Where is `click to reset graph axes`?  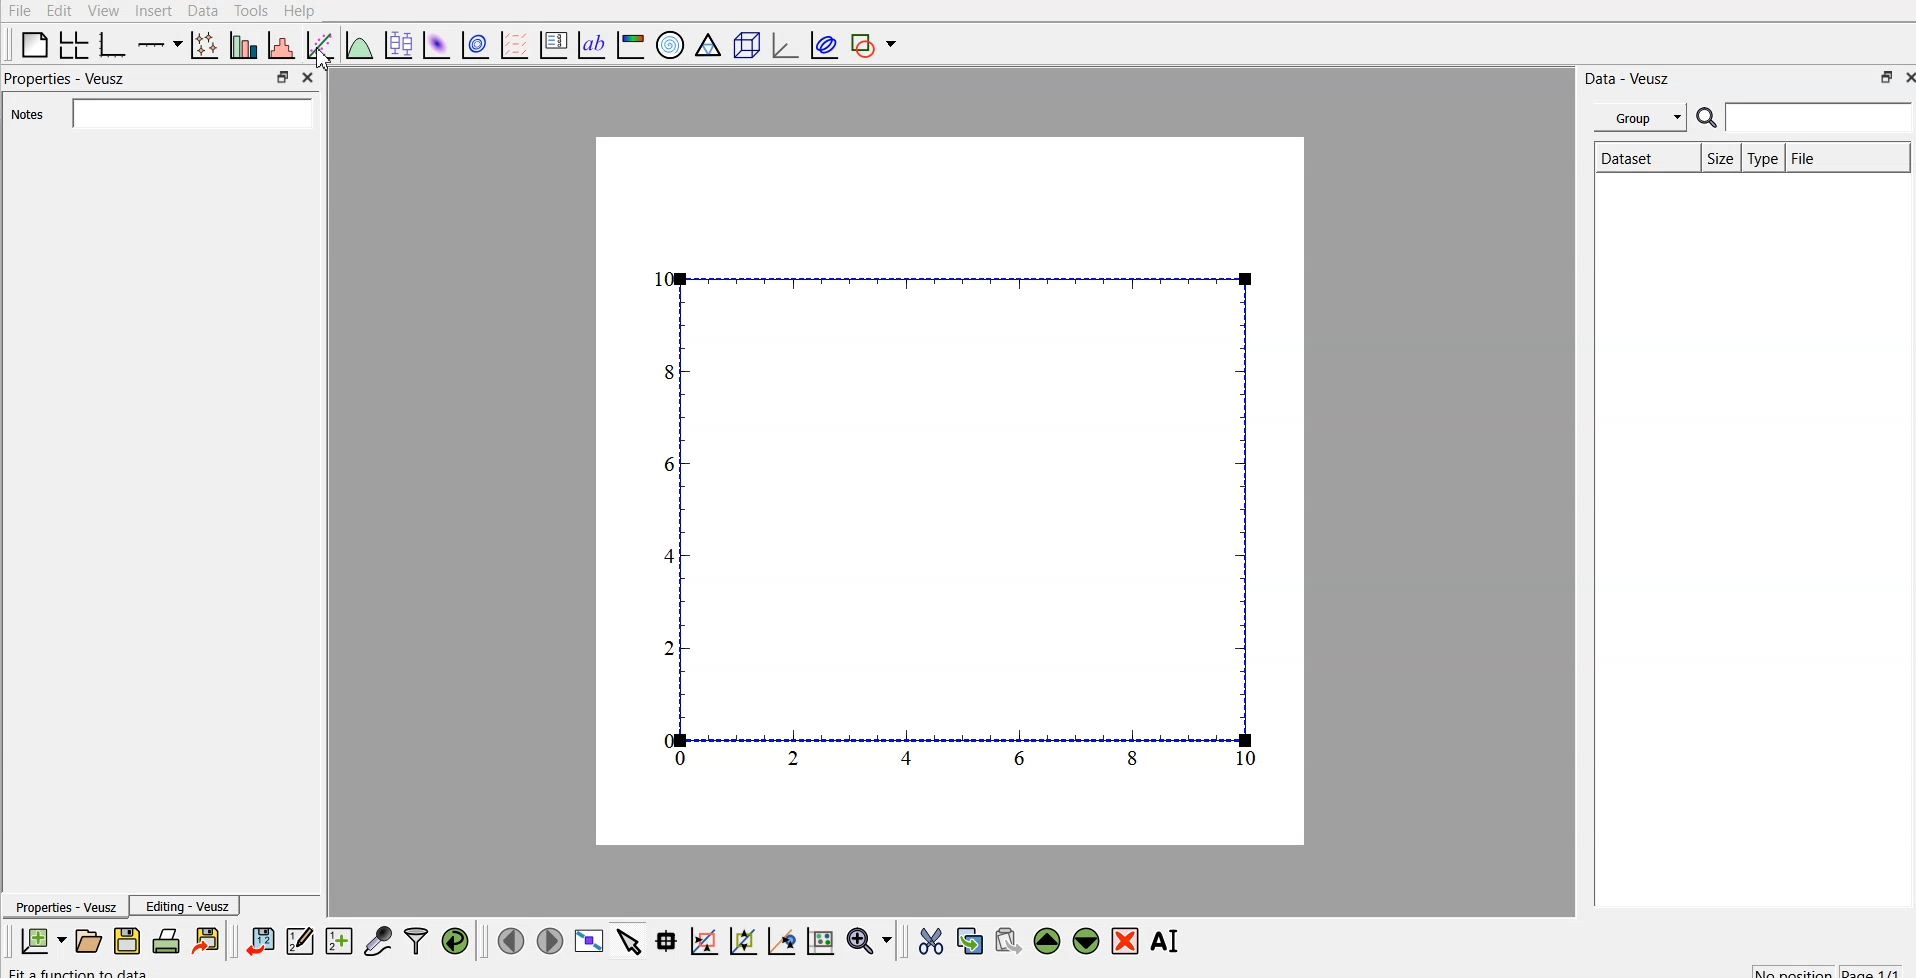 click to reset graph axes is located at coordinates (822, 941).